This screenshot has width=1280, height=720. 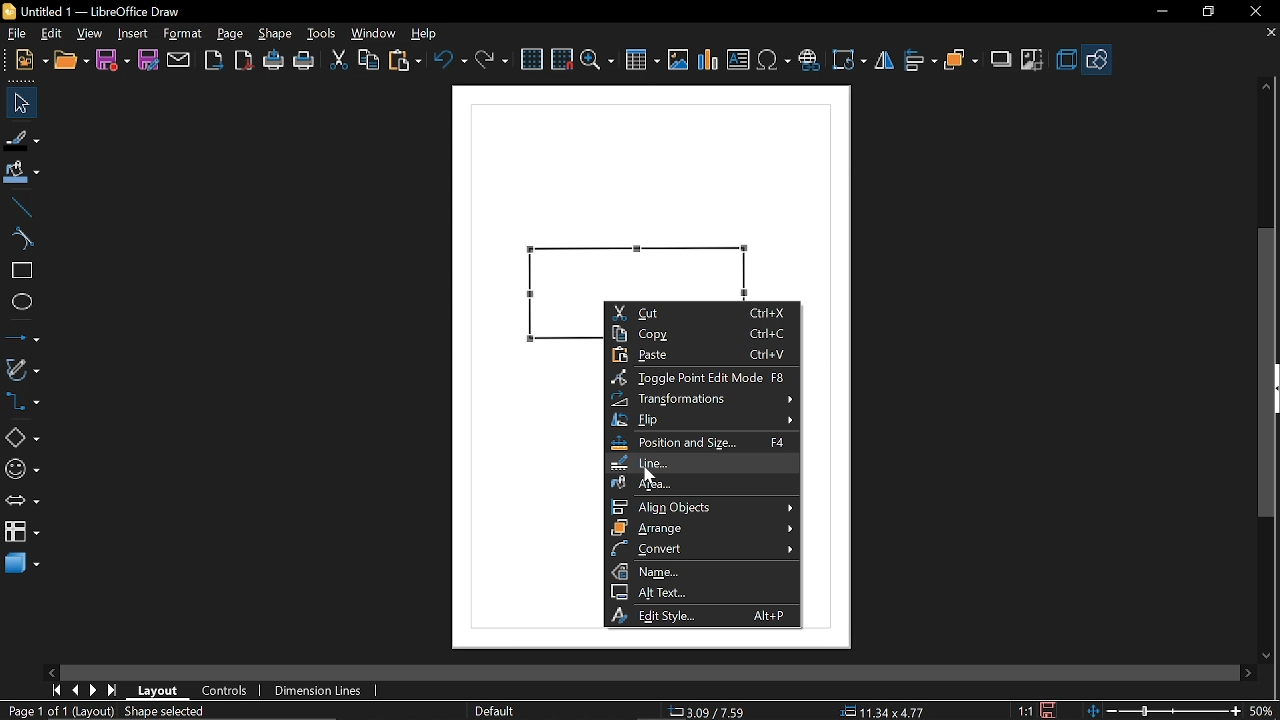 I want to click on Restore down, so click(x=1205, y=13).